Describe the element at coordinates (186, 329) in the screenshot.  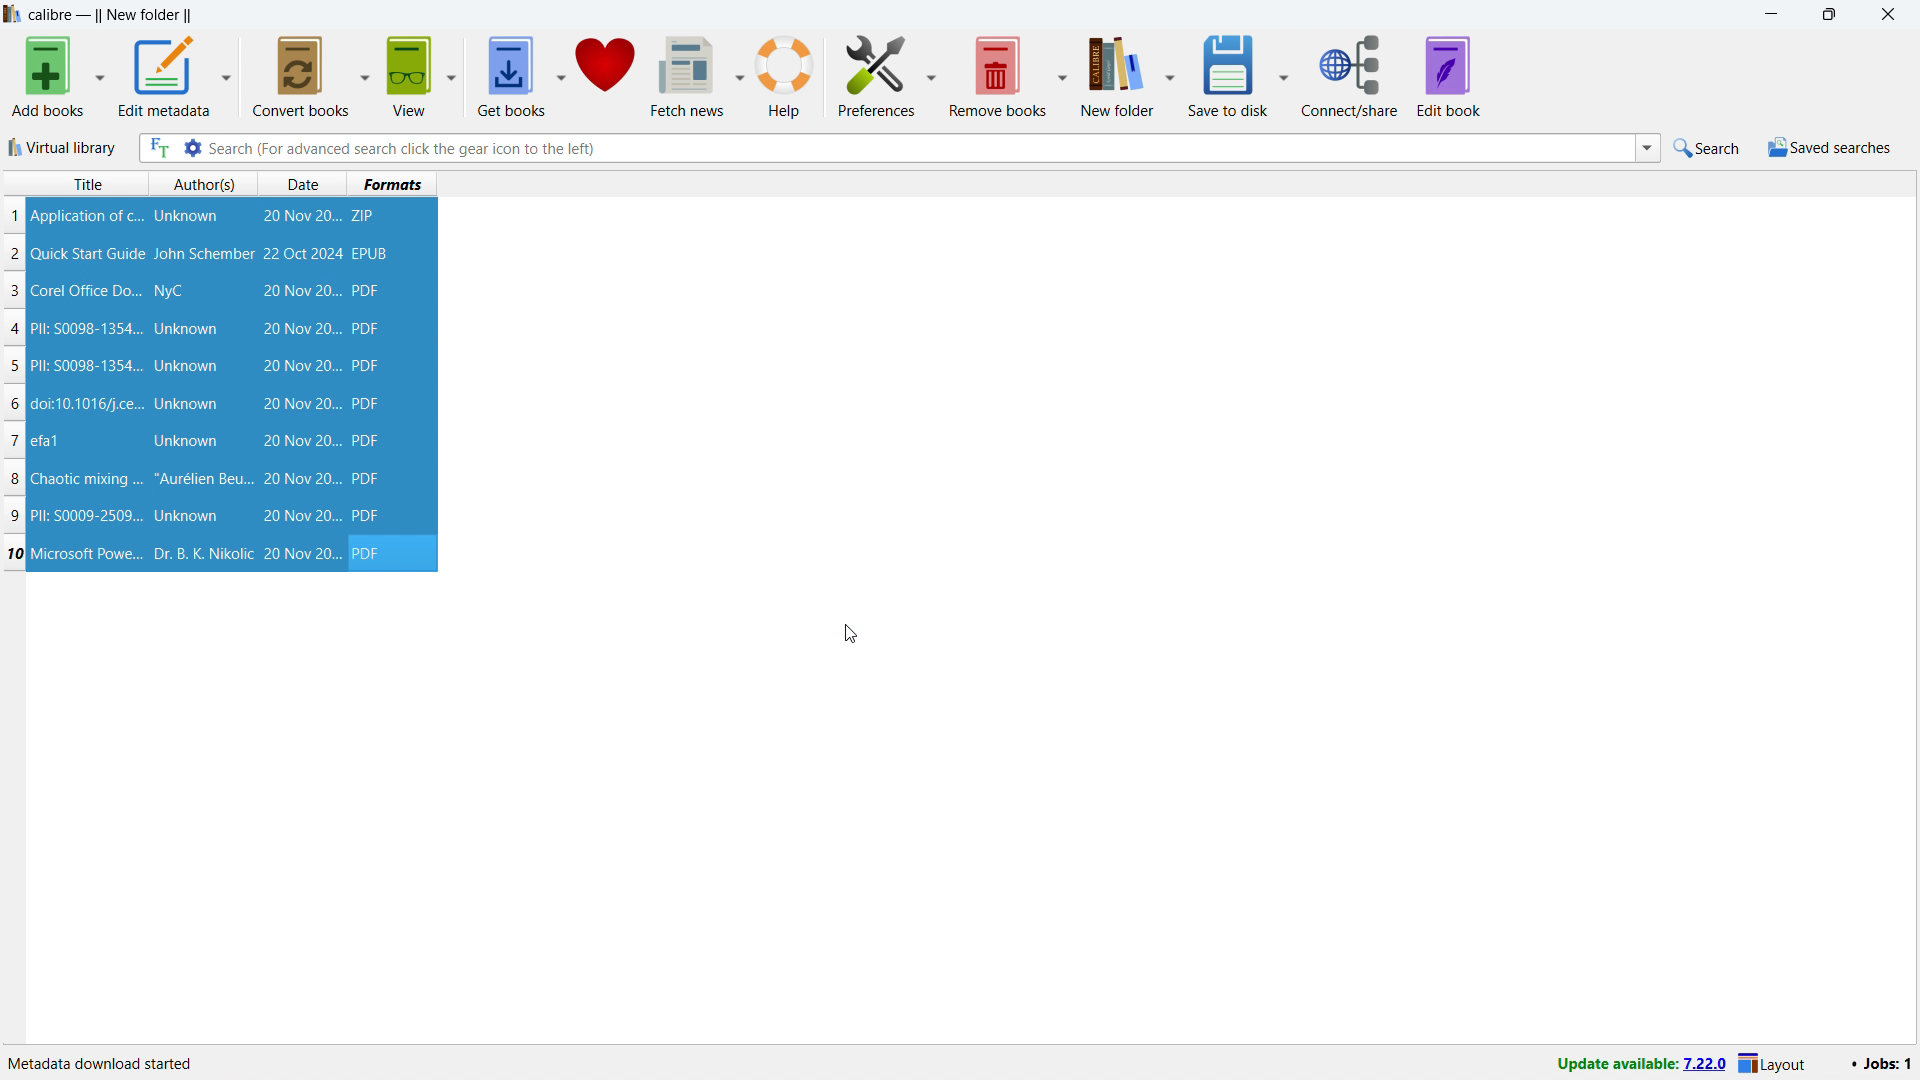
I see `Unknown` at that location.